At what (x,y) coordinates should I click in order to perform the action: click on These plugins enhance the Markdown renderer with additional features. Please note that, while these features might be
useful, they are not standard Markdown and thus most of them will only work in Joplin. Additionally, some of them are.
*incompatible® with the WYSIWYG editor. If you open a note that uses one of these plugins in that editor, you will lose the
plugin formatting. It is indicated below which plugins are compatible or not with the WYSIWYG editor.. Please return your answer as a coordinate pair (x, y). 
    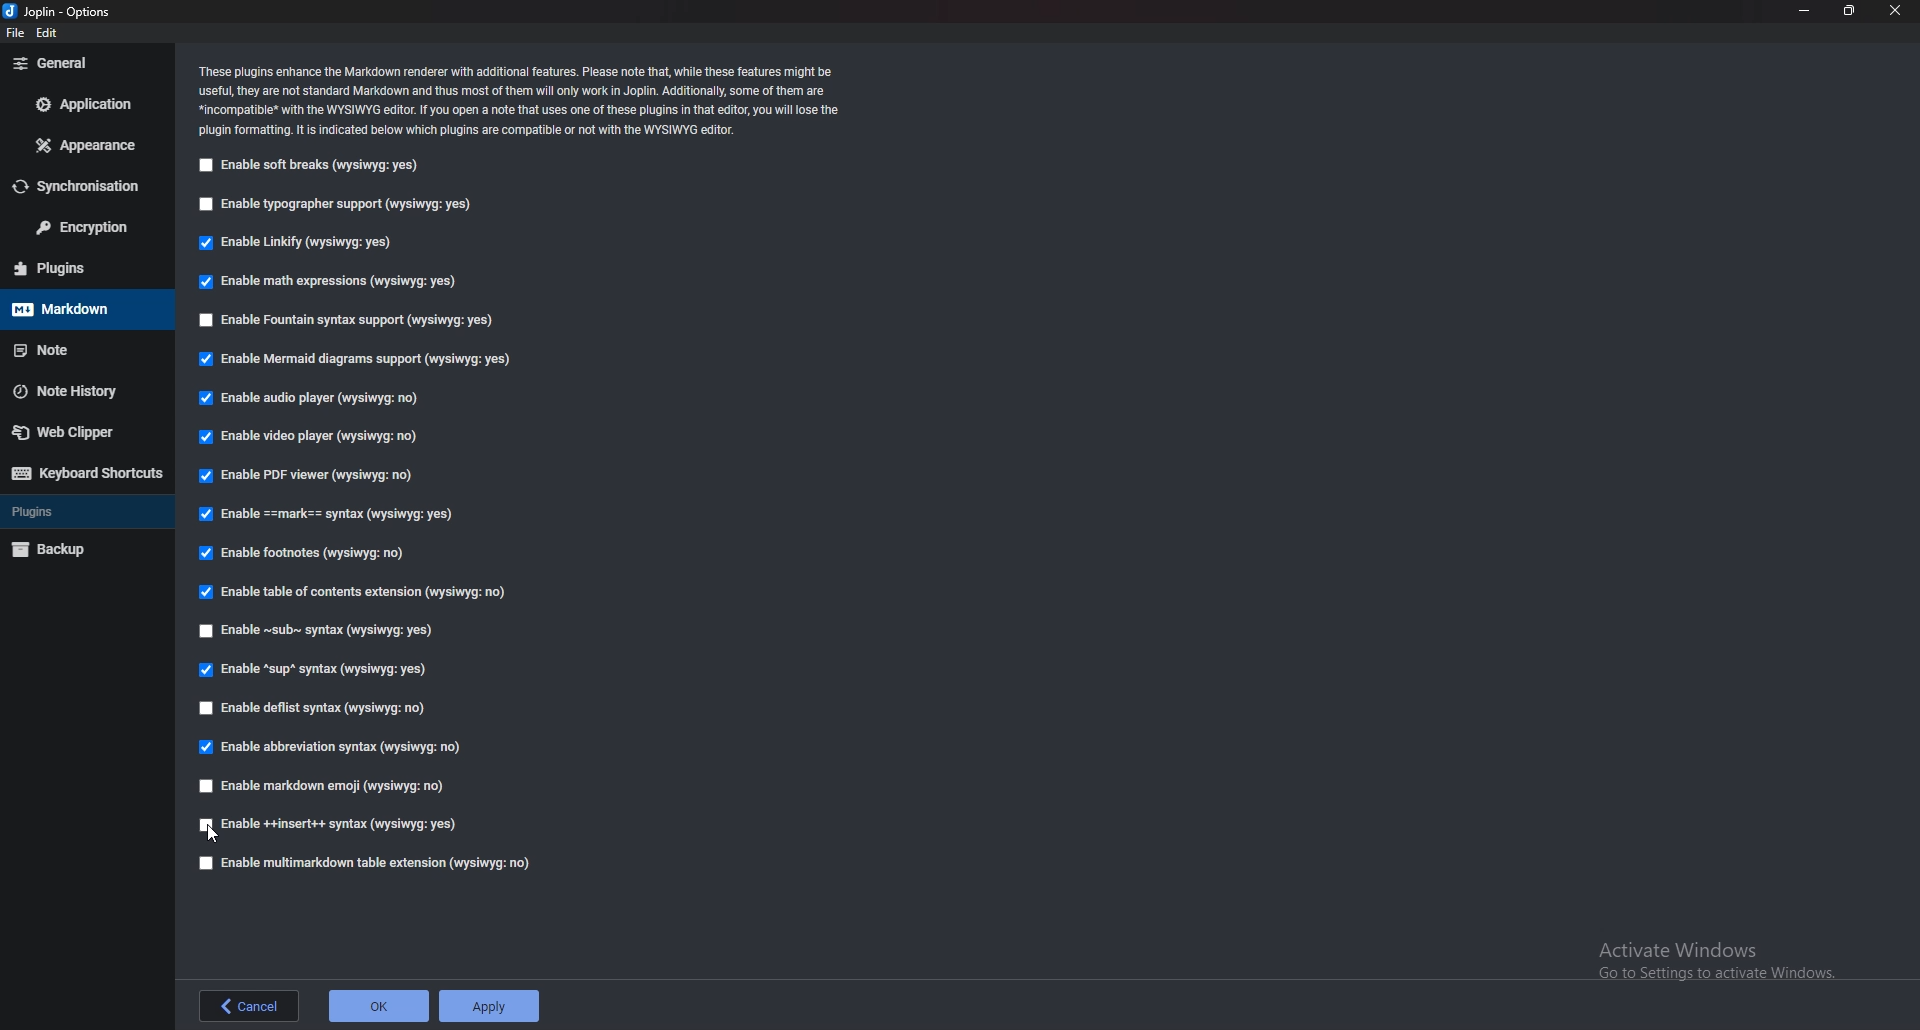
    Looking at the image, I should click on (519, 100).